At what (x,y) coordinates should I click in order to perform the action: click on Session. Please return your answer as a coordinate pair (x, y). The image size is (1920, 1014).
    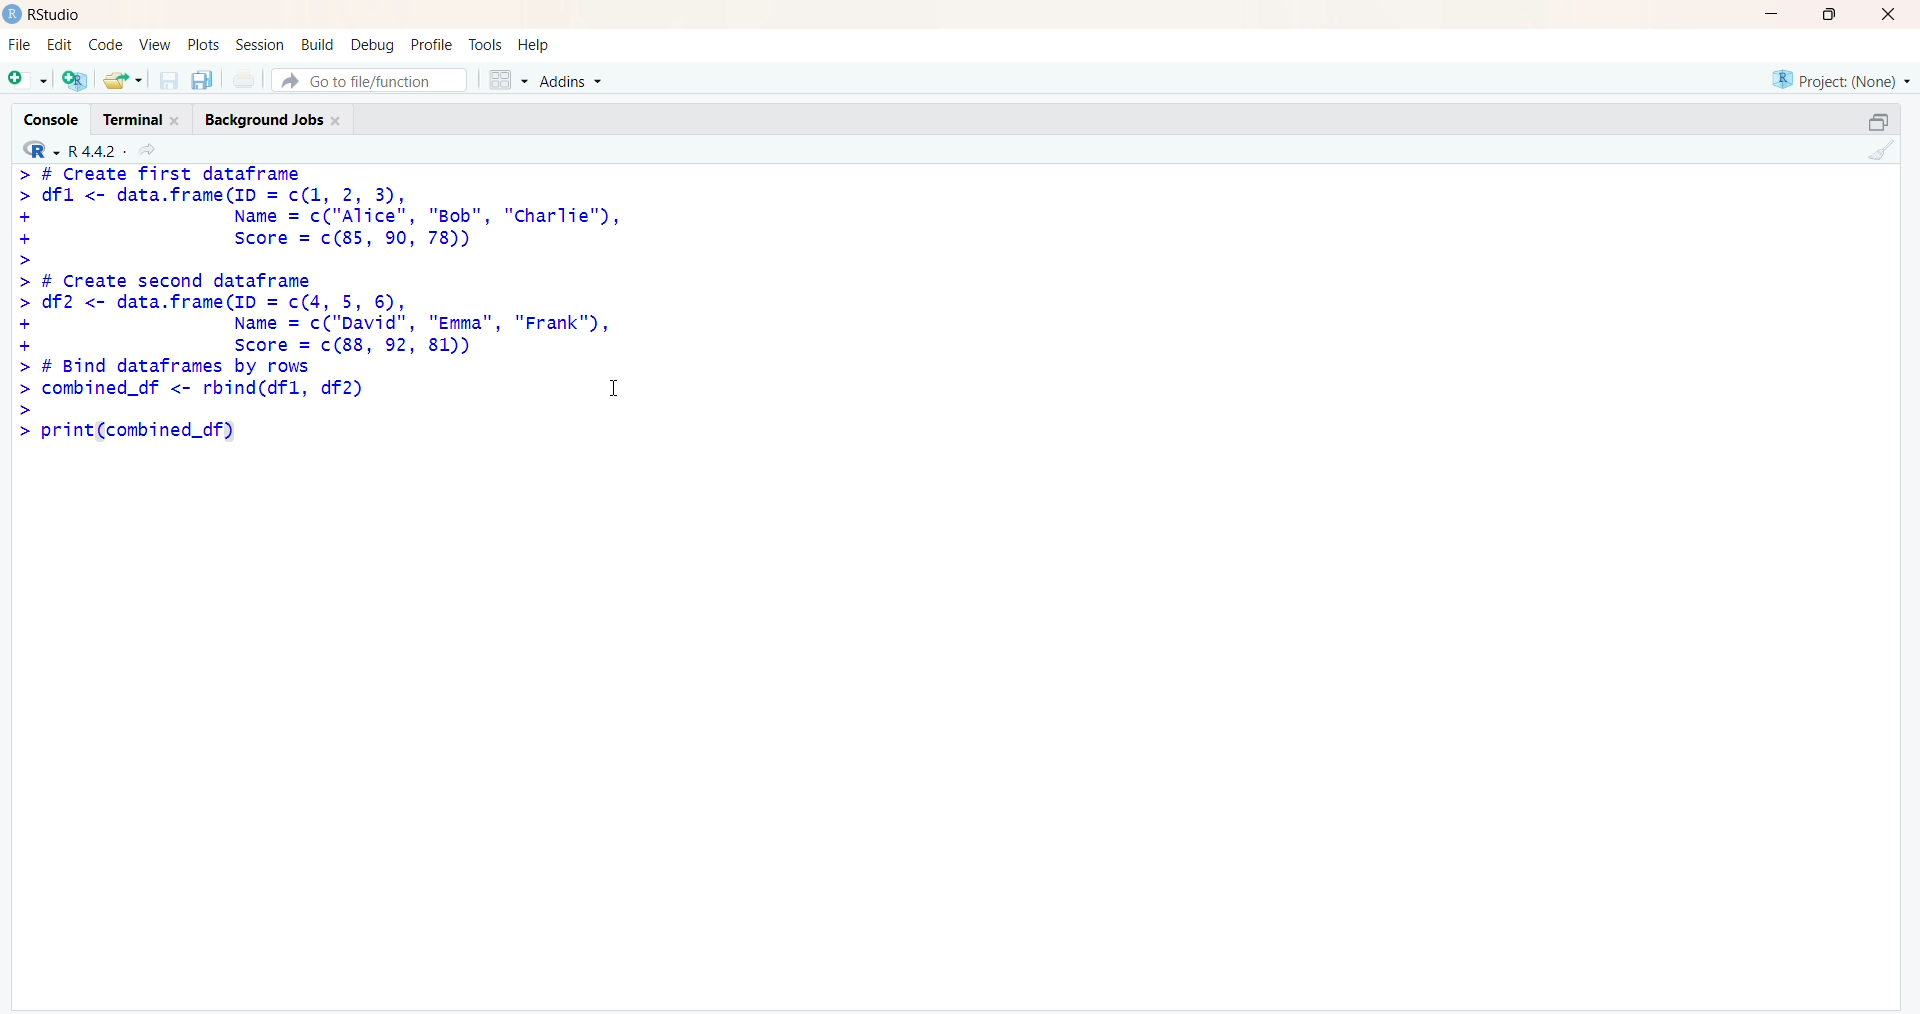
    Looking at the image, I should click on (260, 45).